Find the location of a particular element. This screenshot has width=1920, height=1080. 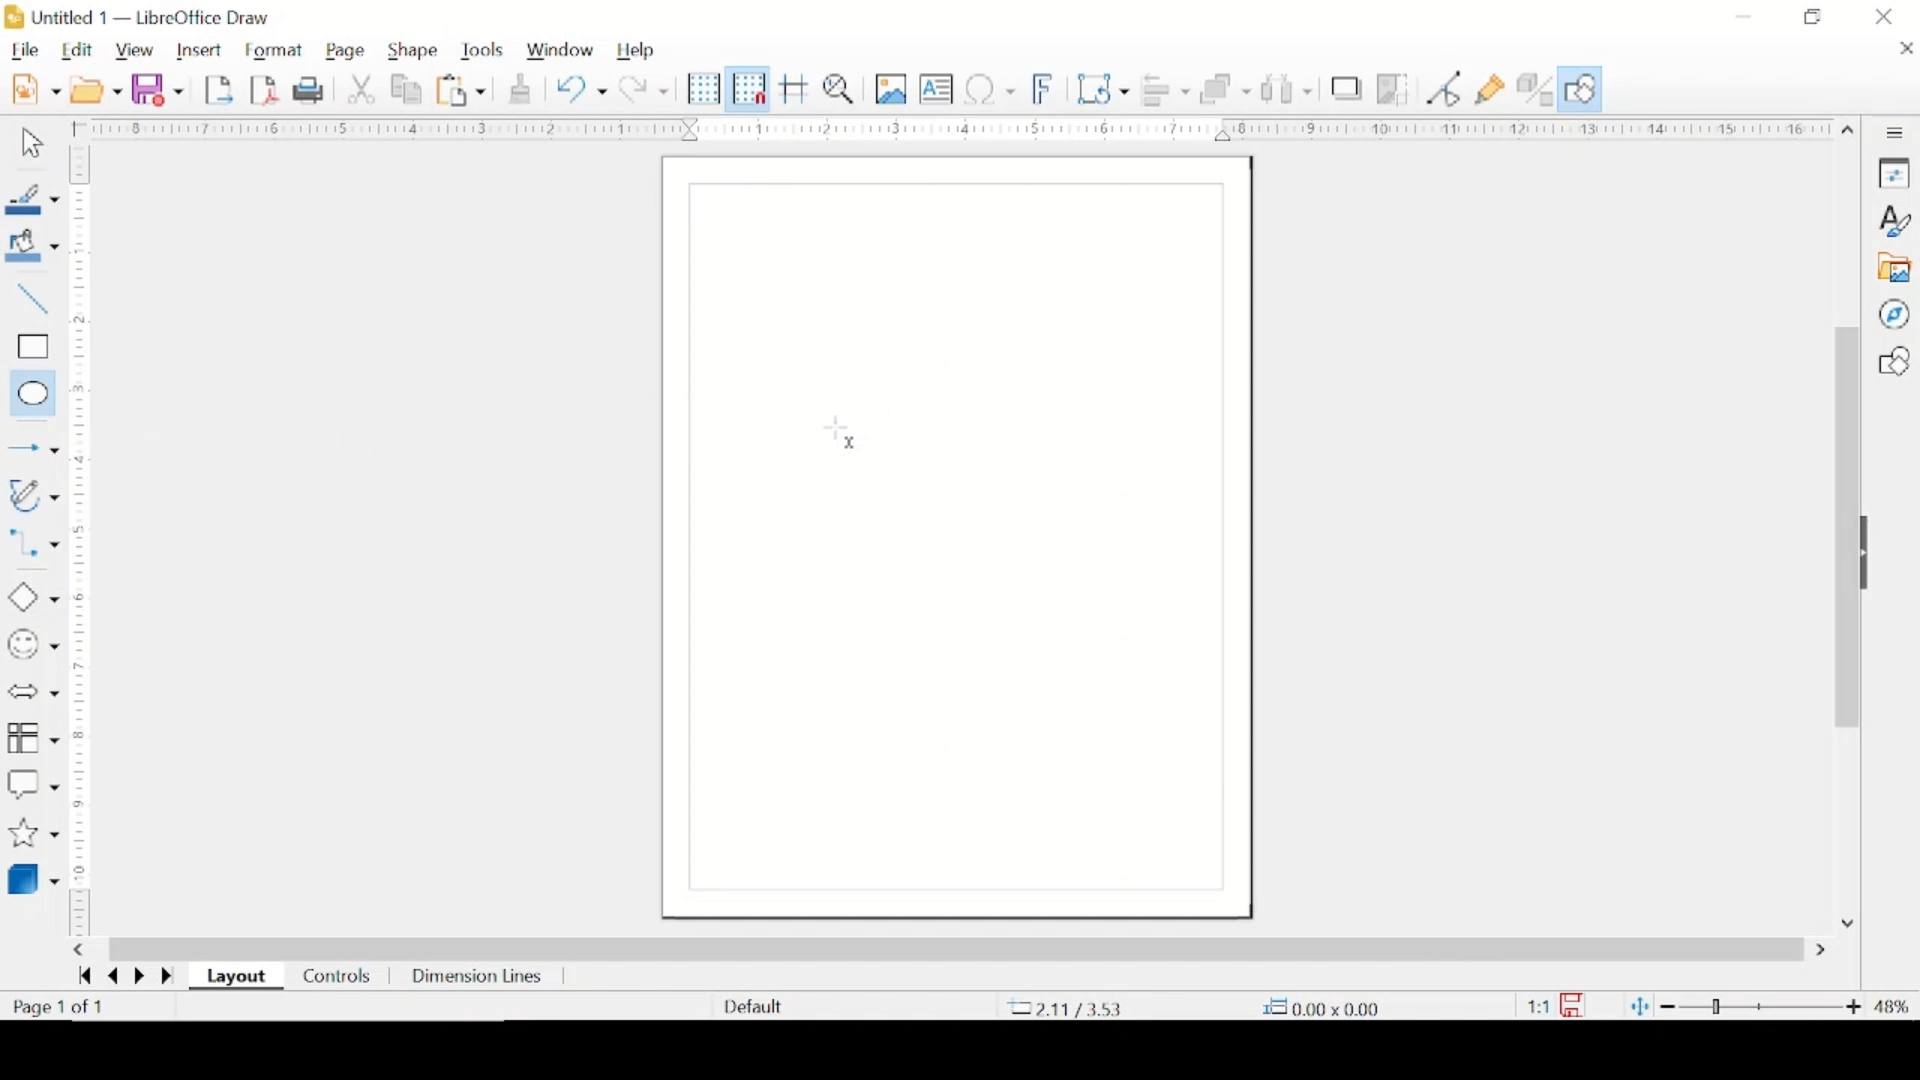

new is located at coordinates (35, 88).